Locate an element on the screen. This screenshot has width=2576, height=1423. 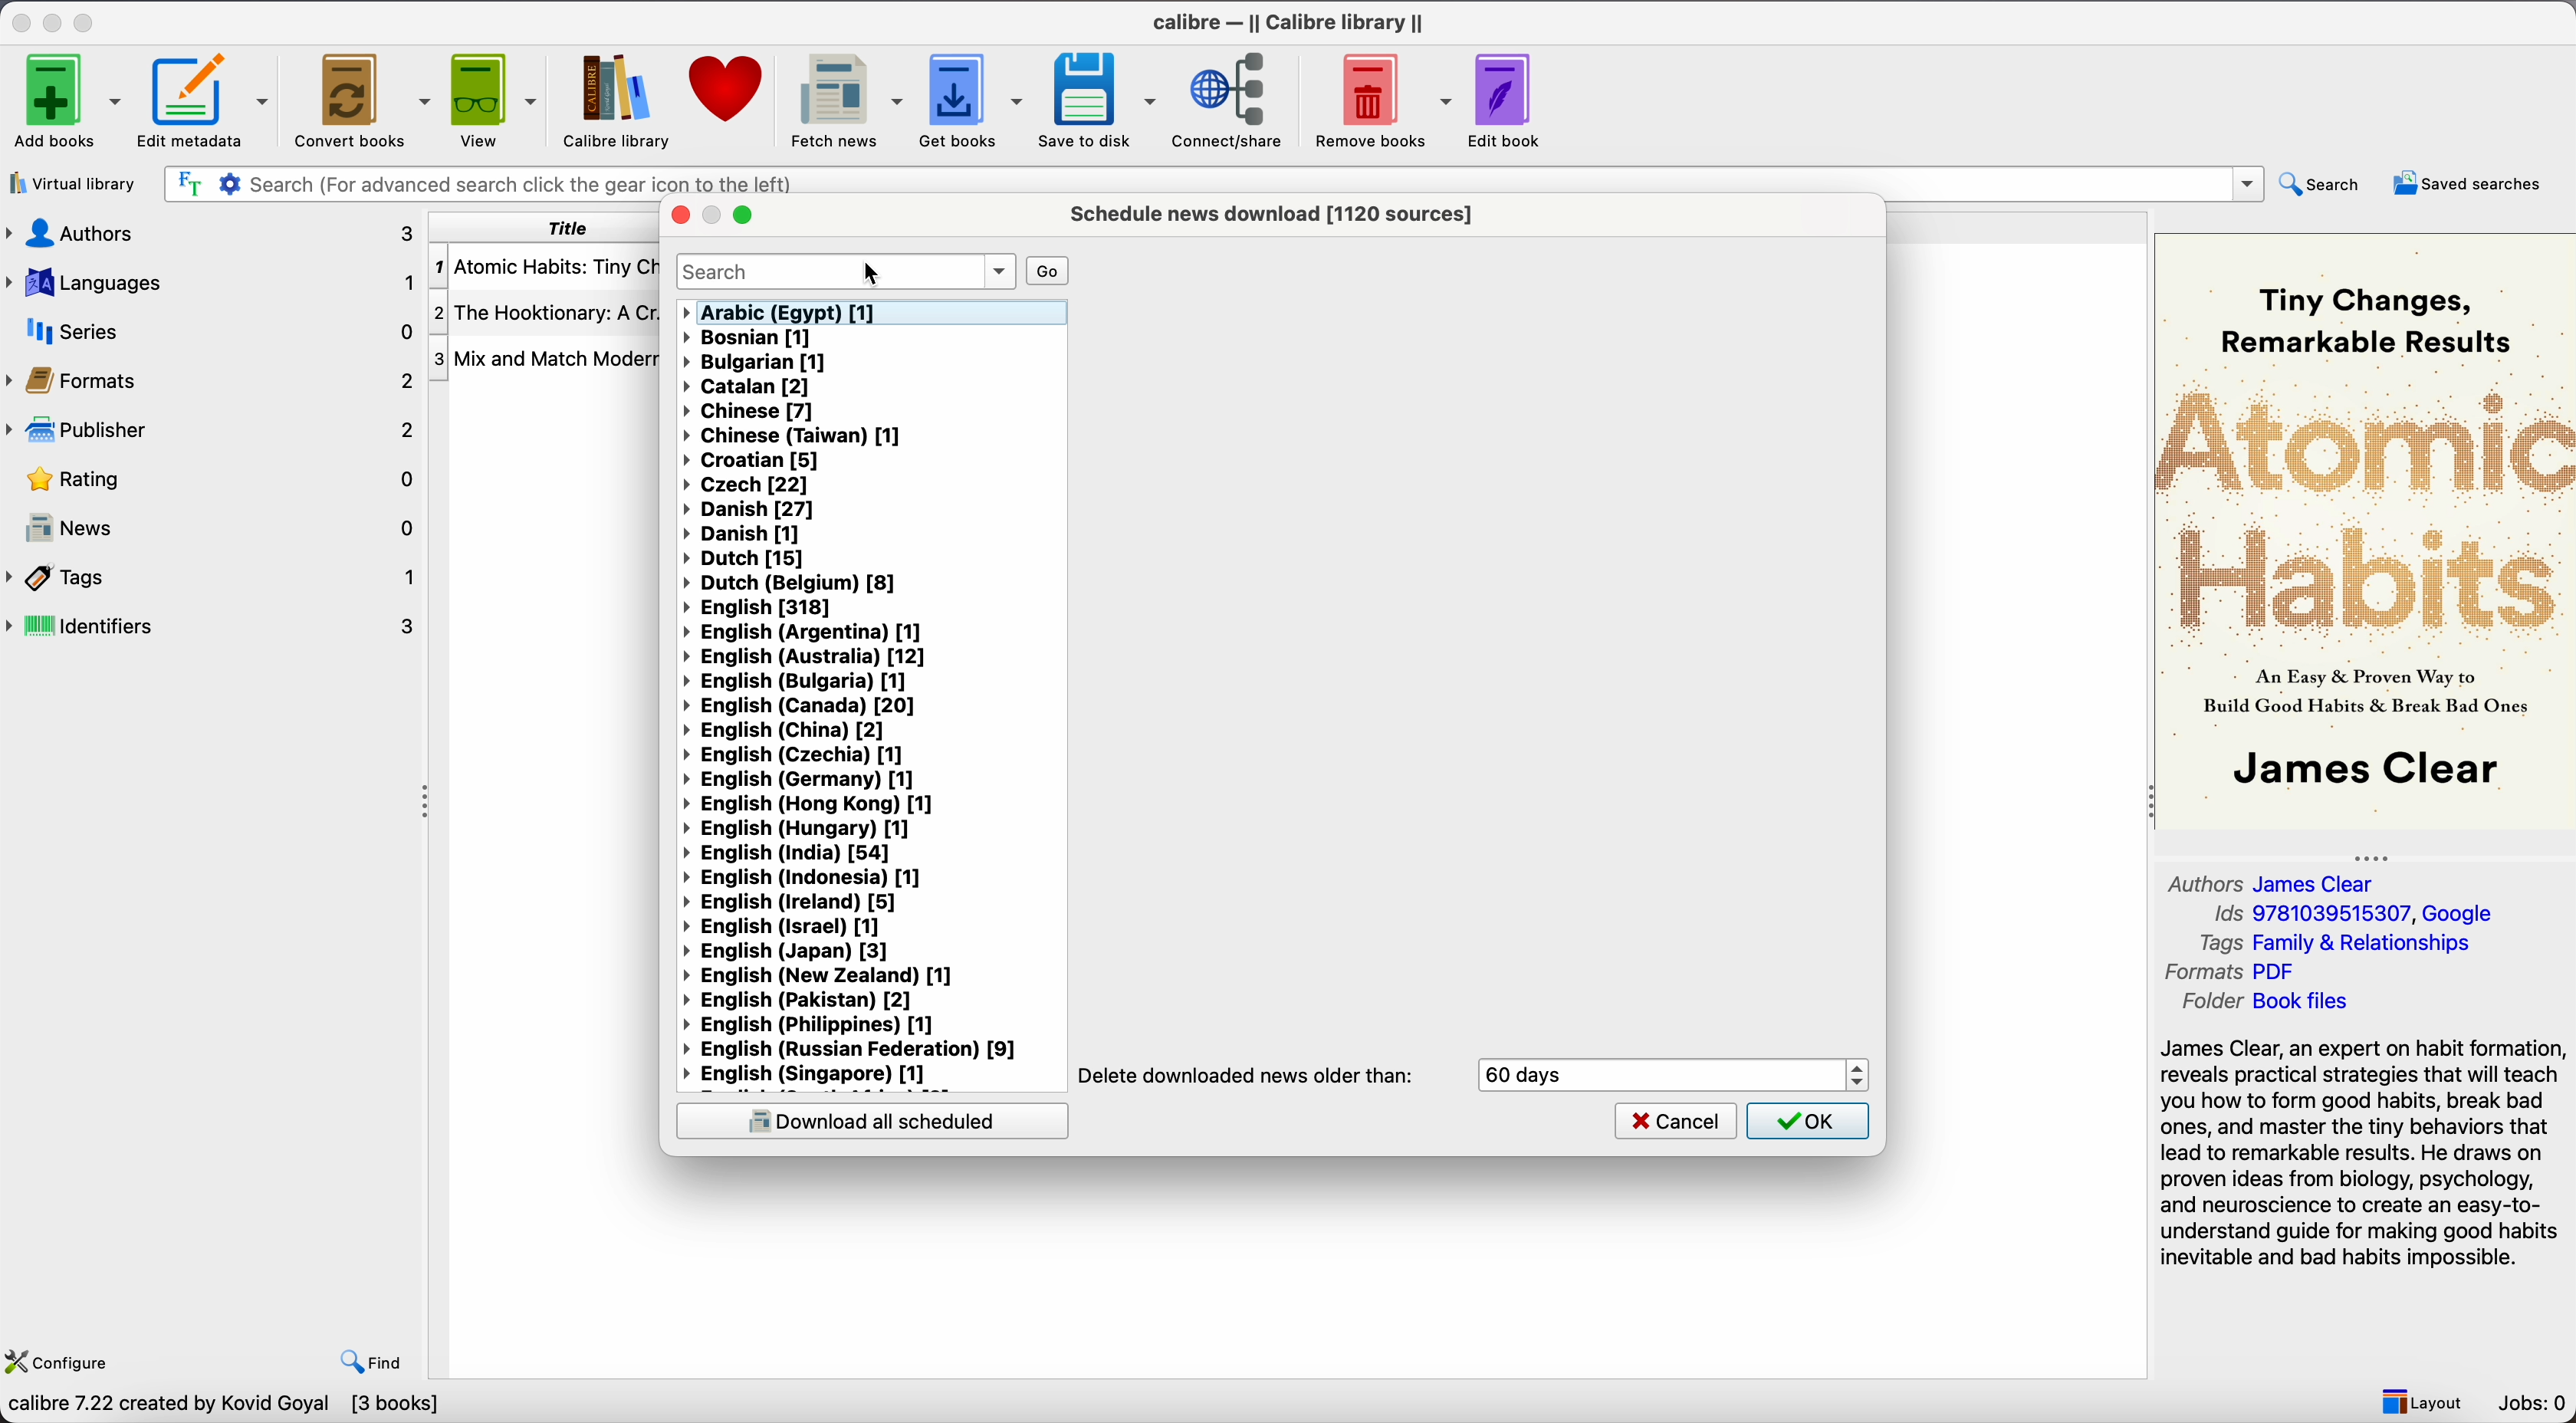
Arabic (Egypt) [1] is located at coordinates (777, 313).